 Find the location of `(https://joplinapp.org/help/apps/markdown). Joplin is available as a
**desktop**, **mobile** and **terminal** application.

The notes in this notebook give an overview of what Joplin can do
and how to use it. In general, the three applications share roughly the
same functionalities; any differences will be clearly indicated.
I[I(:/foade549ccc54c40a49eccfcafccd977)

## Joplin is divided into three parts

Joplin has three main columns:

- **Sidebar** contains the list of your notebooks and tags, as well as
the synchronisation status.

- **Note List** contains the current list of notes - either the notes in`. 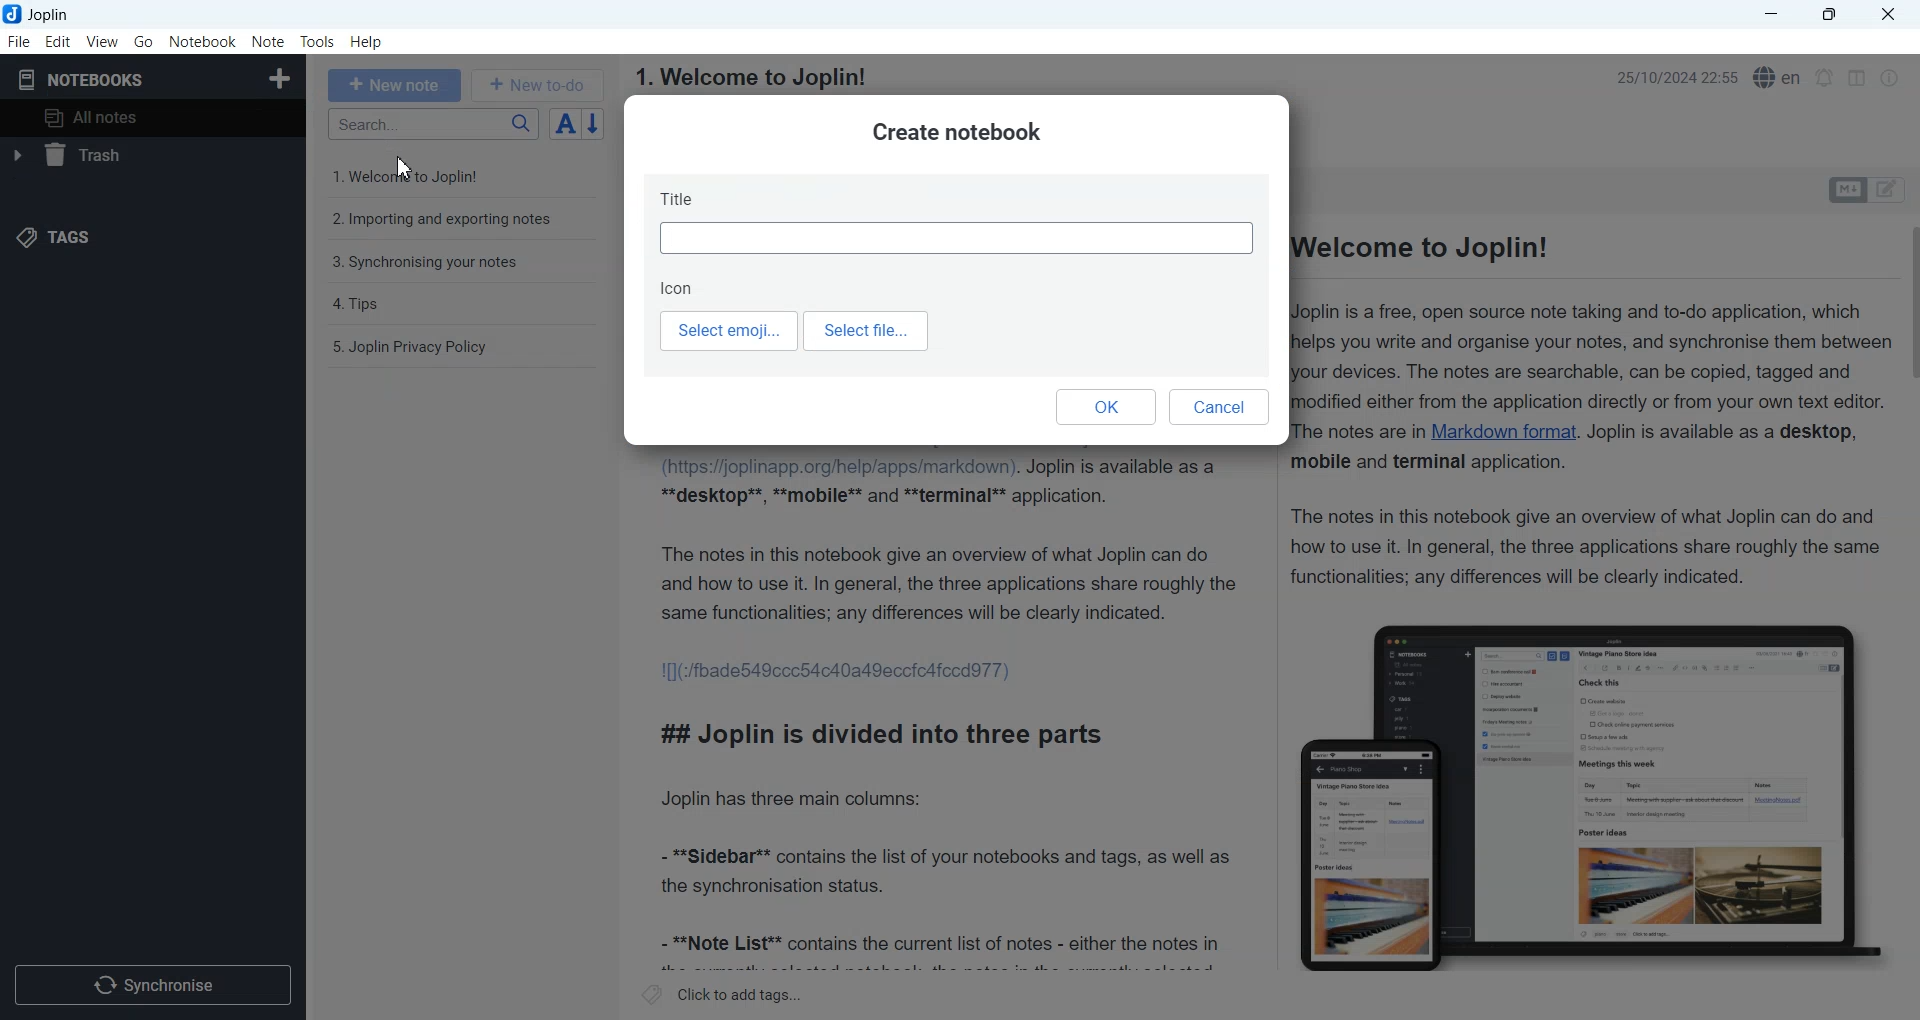

(https://joplinapp.org/help/apps/markdown). Joplin is available as a
**desktop**, **mobile** and **terminal** application.

The notes in this notebook give an overview of what Joplin can do
and how to use it. In general, the three applications share roughly the
same functionalities; any differences will be clearly indicated.
I[I(:/foade549ccc54c40a49eccfcafccd977)

## Joplin is divided into three parts

Joplin has three main columns:

- **Sidebar** contains the list of your notebooks and tags, as well as
the synchronisation status.

- **Note List** contains the current list of notes - either the notes in is located at coordinates (948, 713).